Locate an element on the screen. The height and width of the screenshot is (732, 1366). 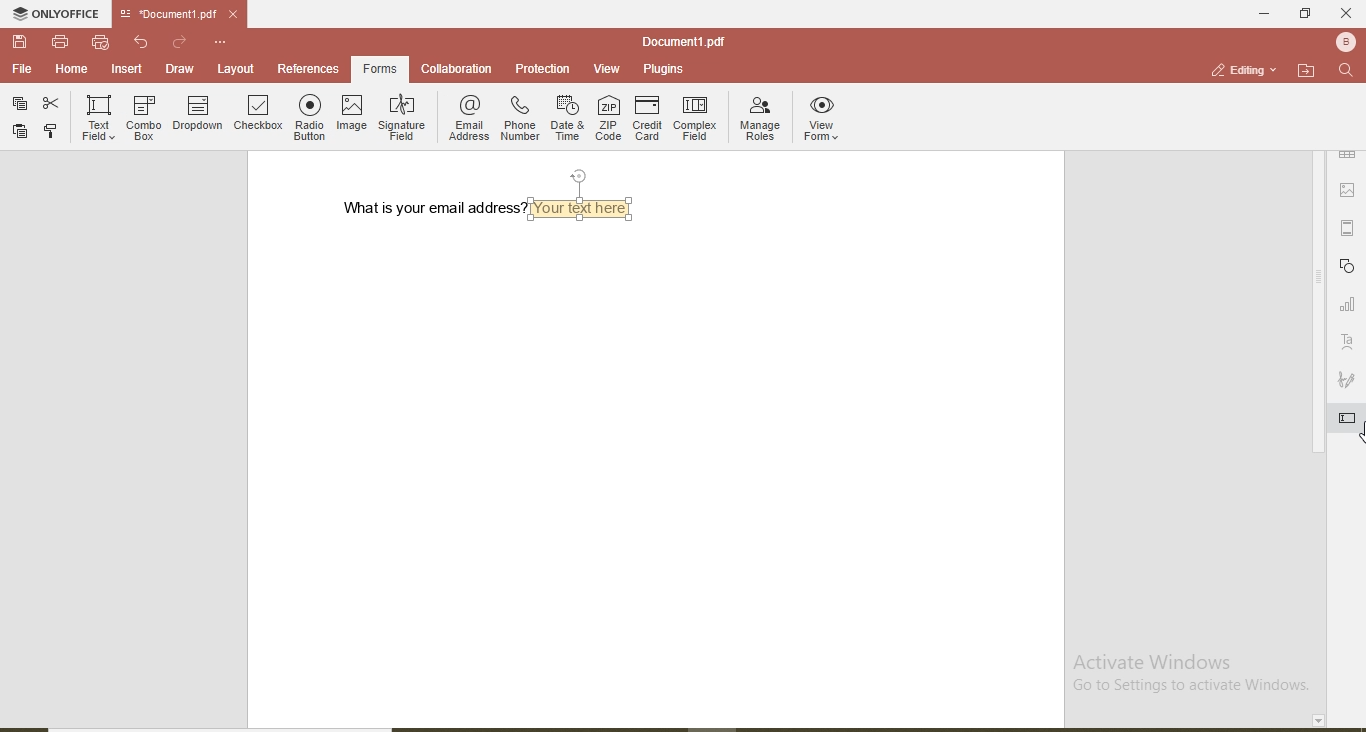
open file location is located at coordinates (1306, 70).